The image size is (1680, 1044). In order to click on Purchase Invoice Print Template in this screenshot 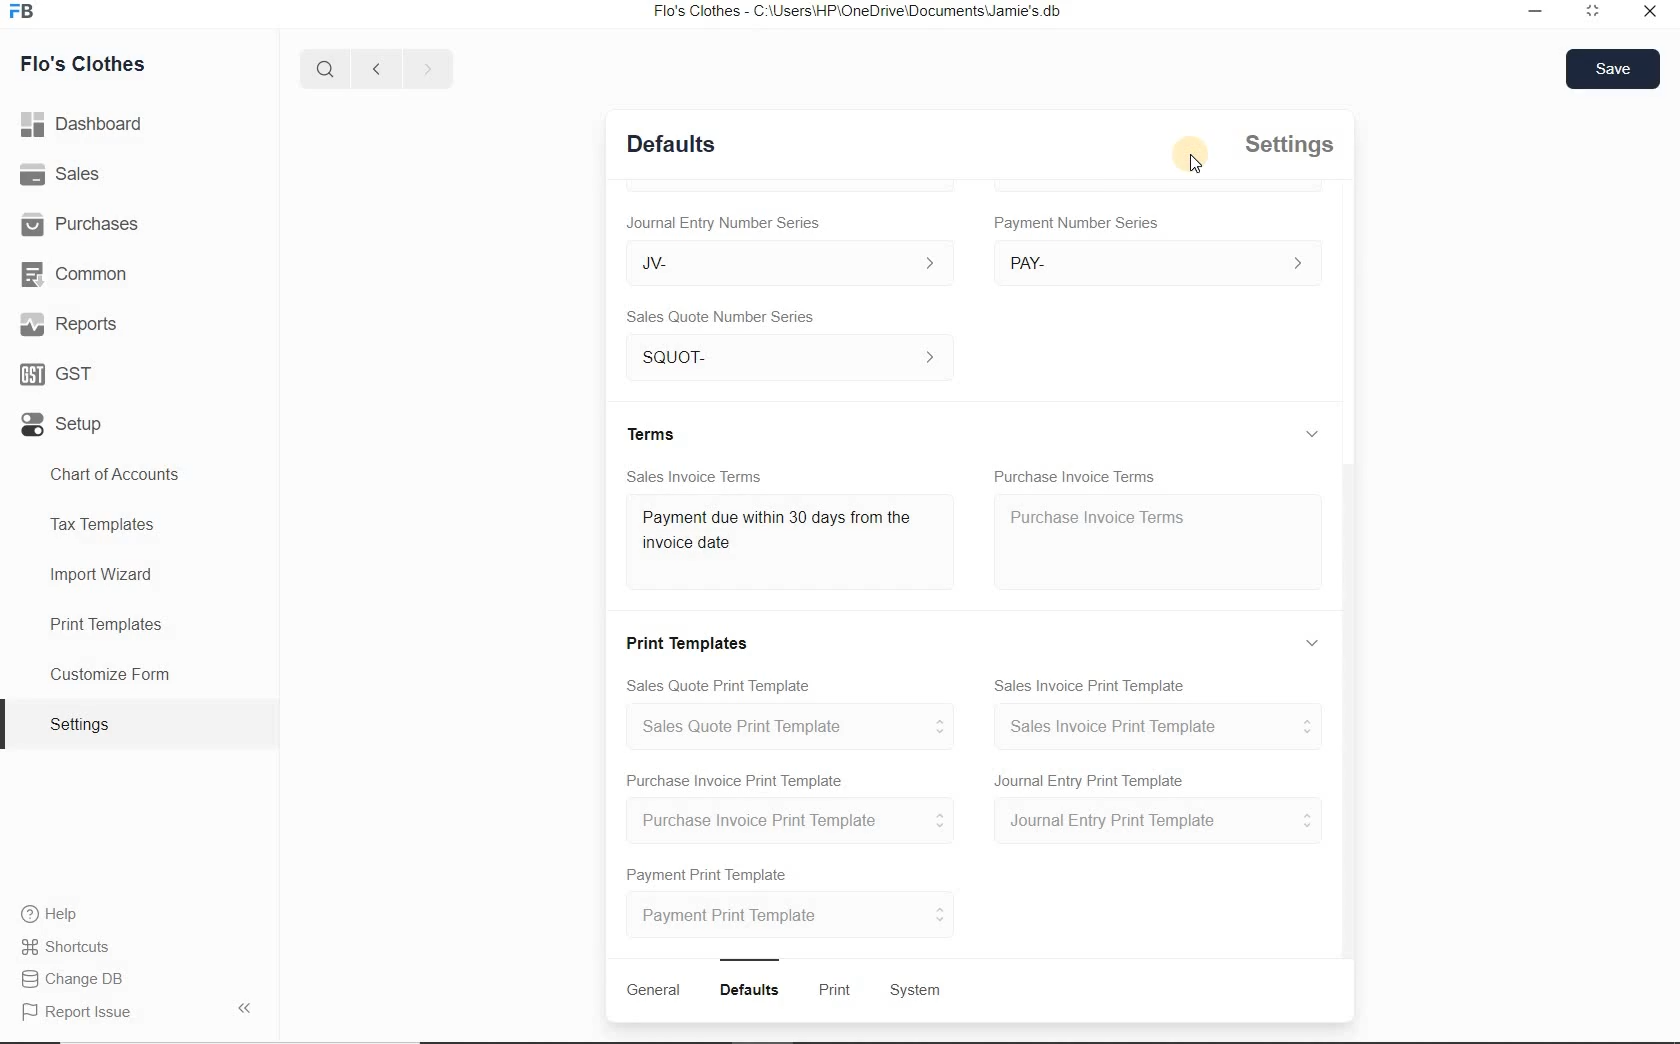, I will do `click(789, 819)`.